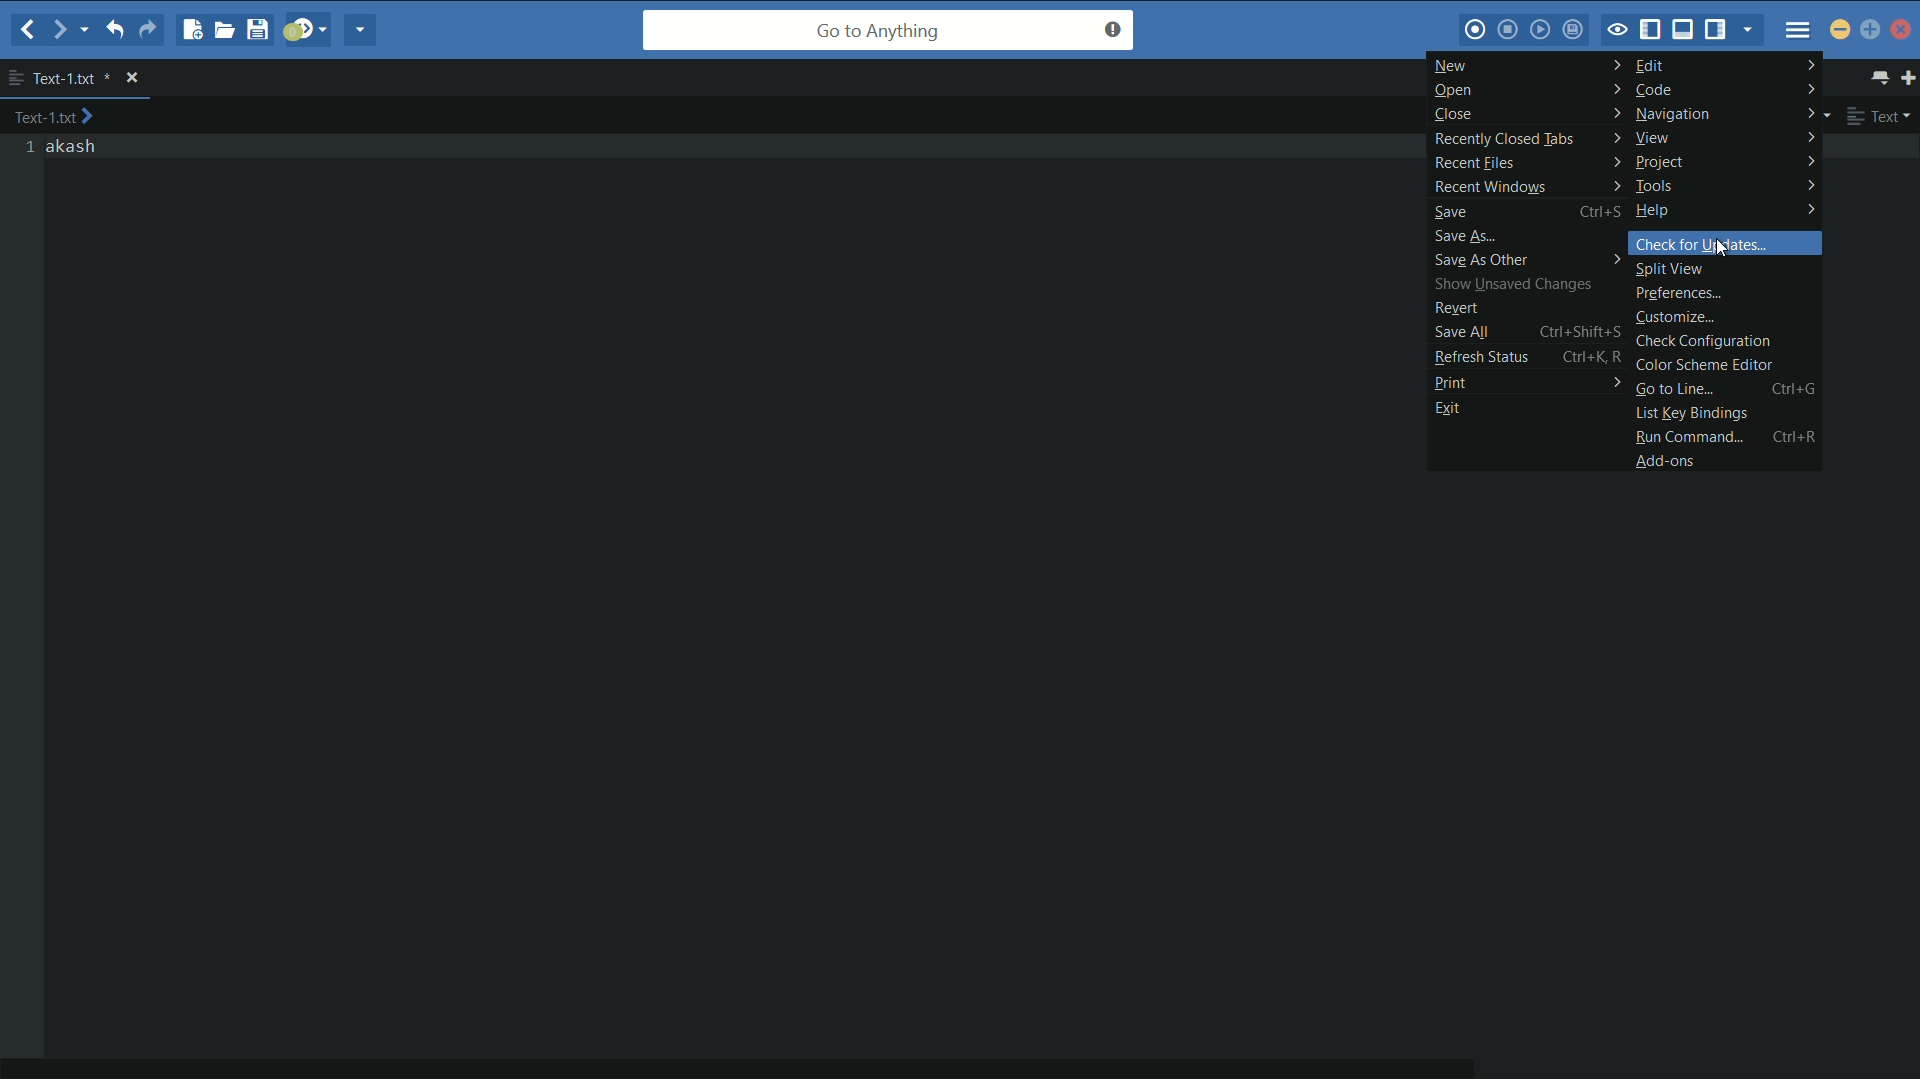 The height and width of the screenshot is (1080, 1920). Describe the element at coordinates (1575, 28) in the screenshot. I see `save macro to toolbox` at that location.